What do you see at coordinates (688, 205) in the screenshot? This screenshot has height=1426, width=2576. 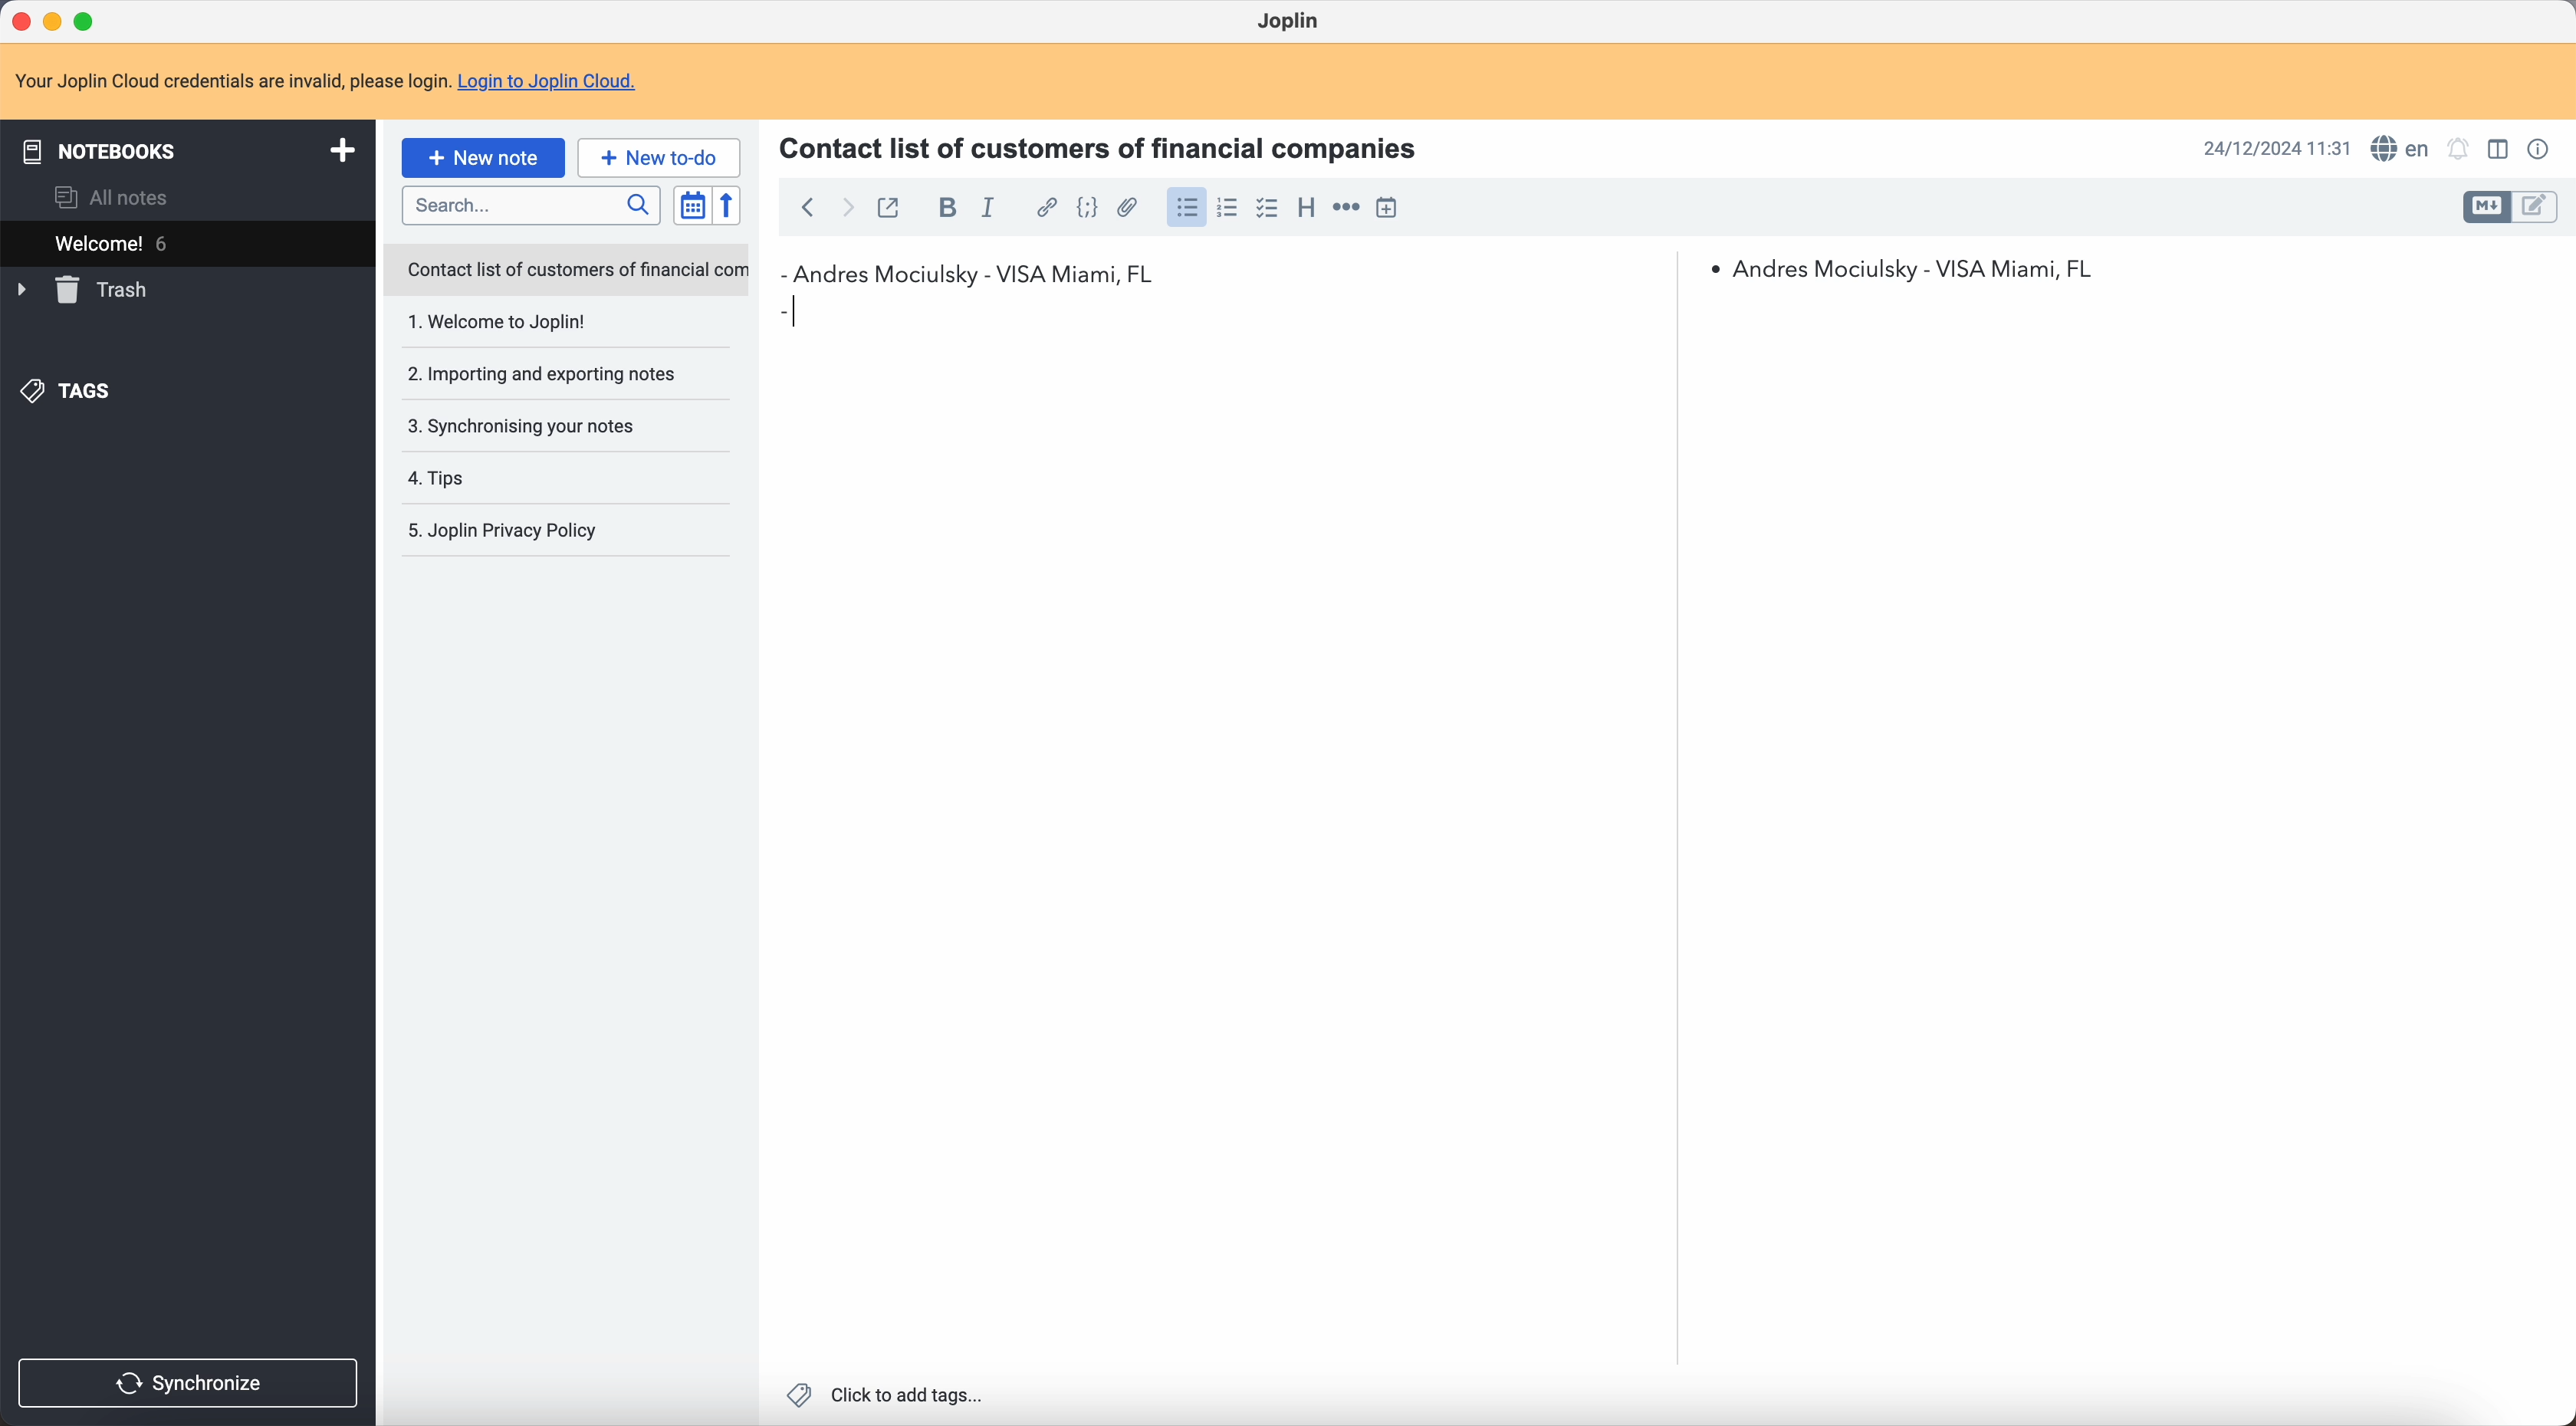 I see `toggle sort order field` at bounding box center [688, 205].